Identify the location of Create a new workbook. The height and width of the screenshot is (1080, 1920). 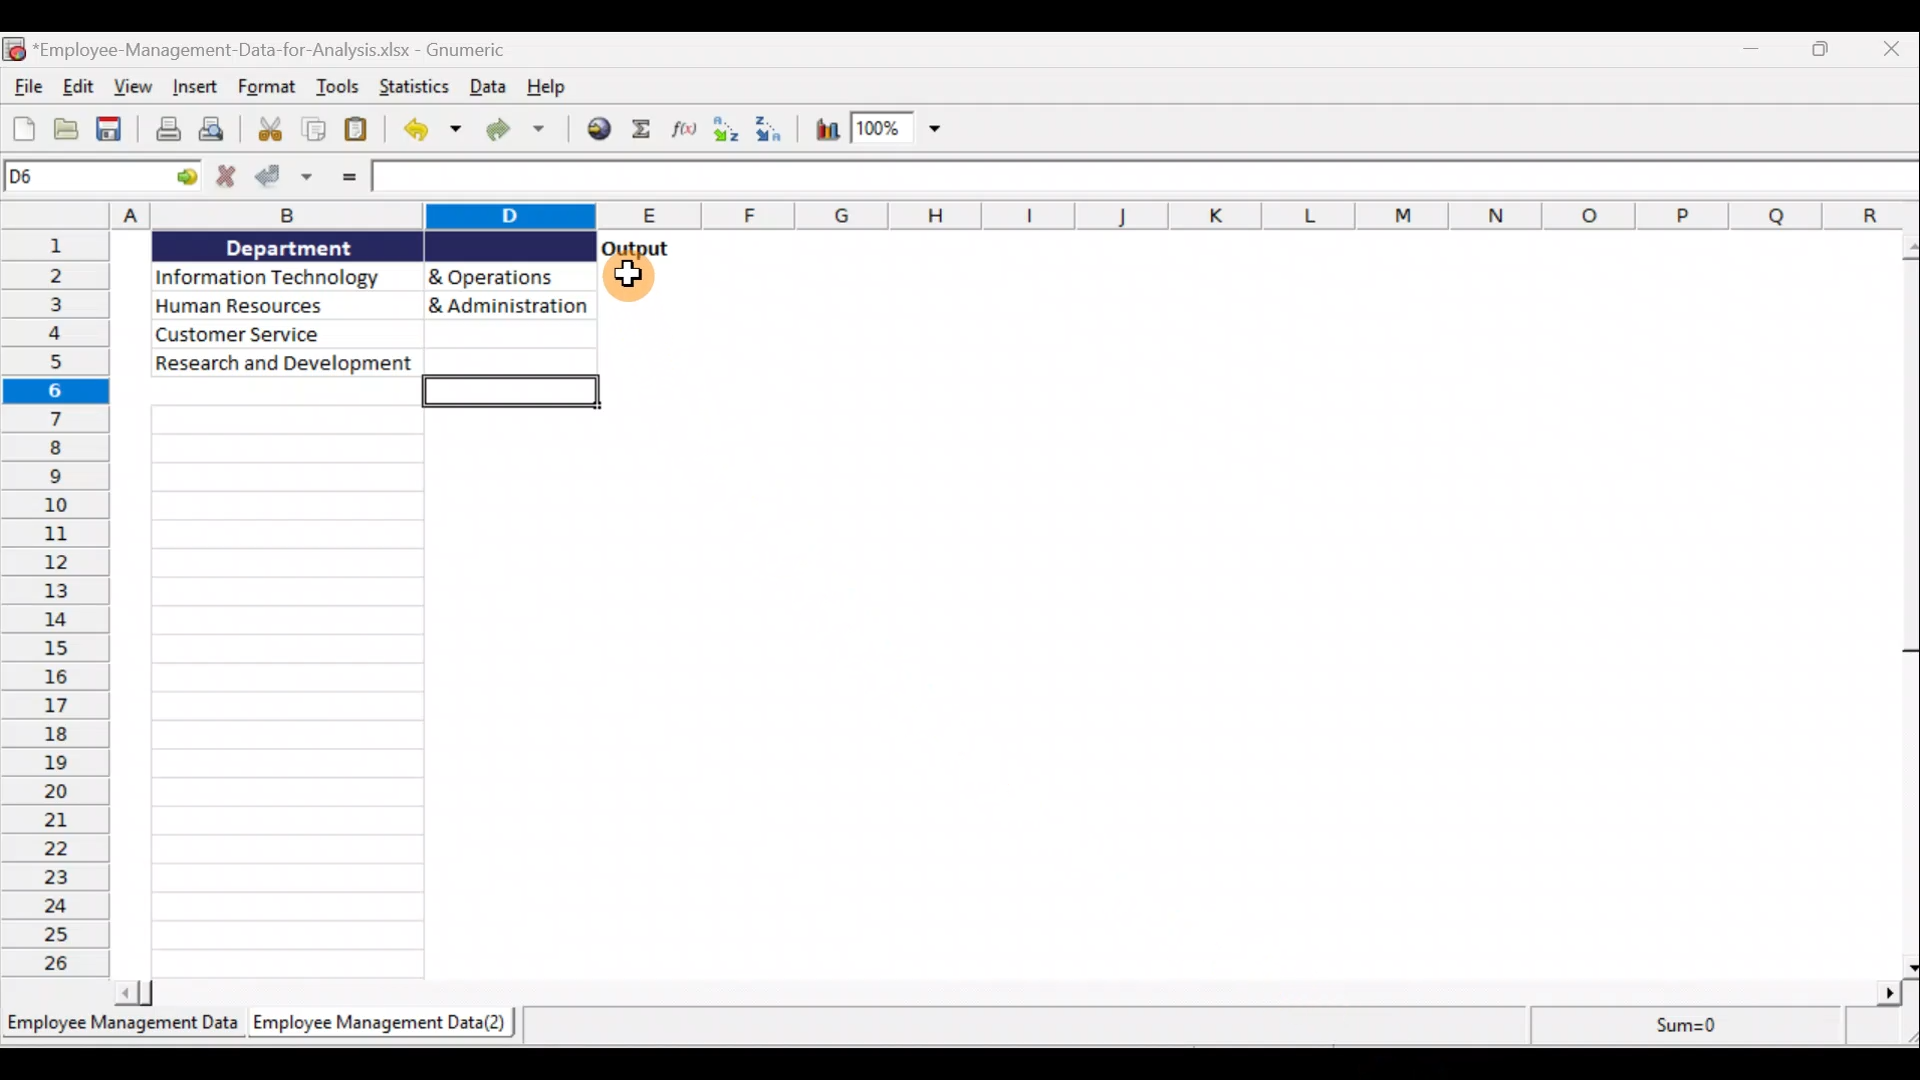
(23, 126).